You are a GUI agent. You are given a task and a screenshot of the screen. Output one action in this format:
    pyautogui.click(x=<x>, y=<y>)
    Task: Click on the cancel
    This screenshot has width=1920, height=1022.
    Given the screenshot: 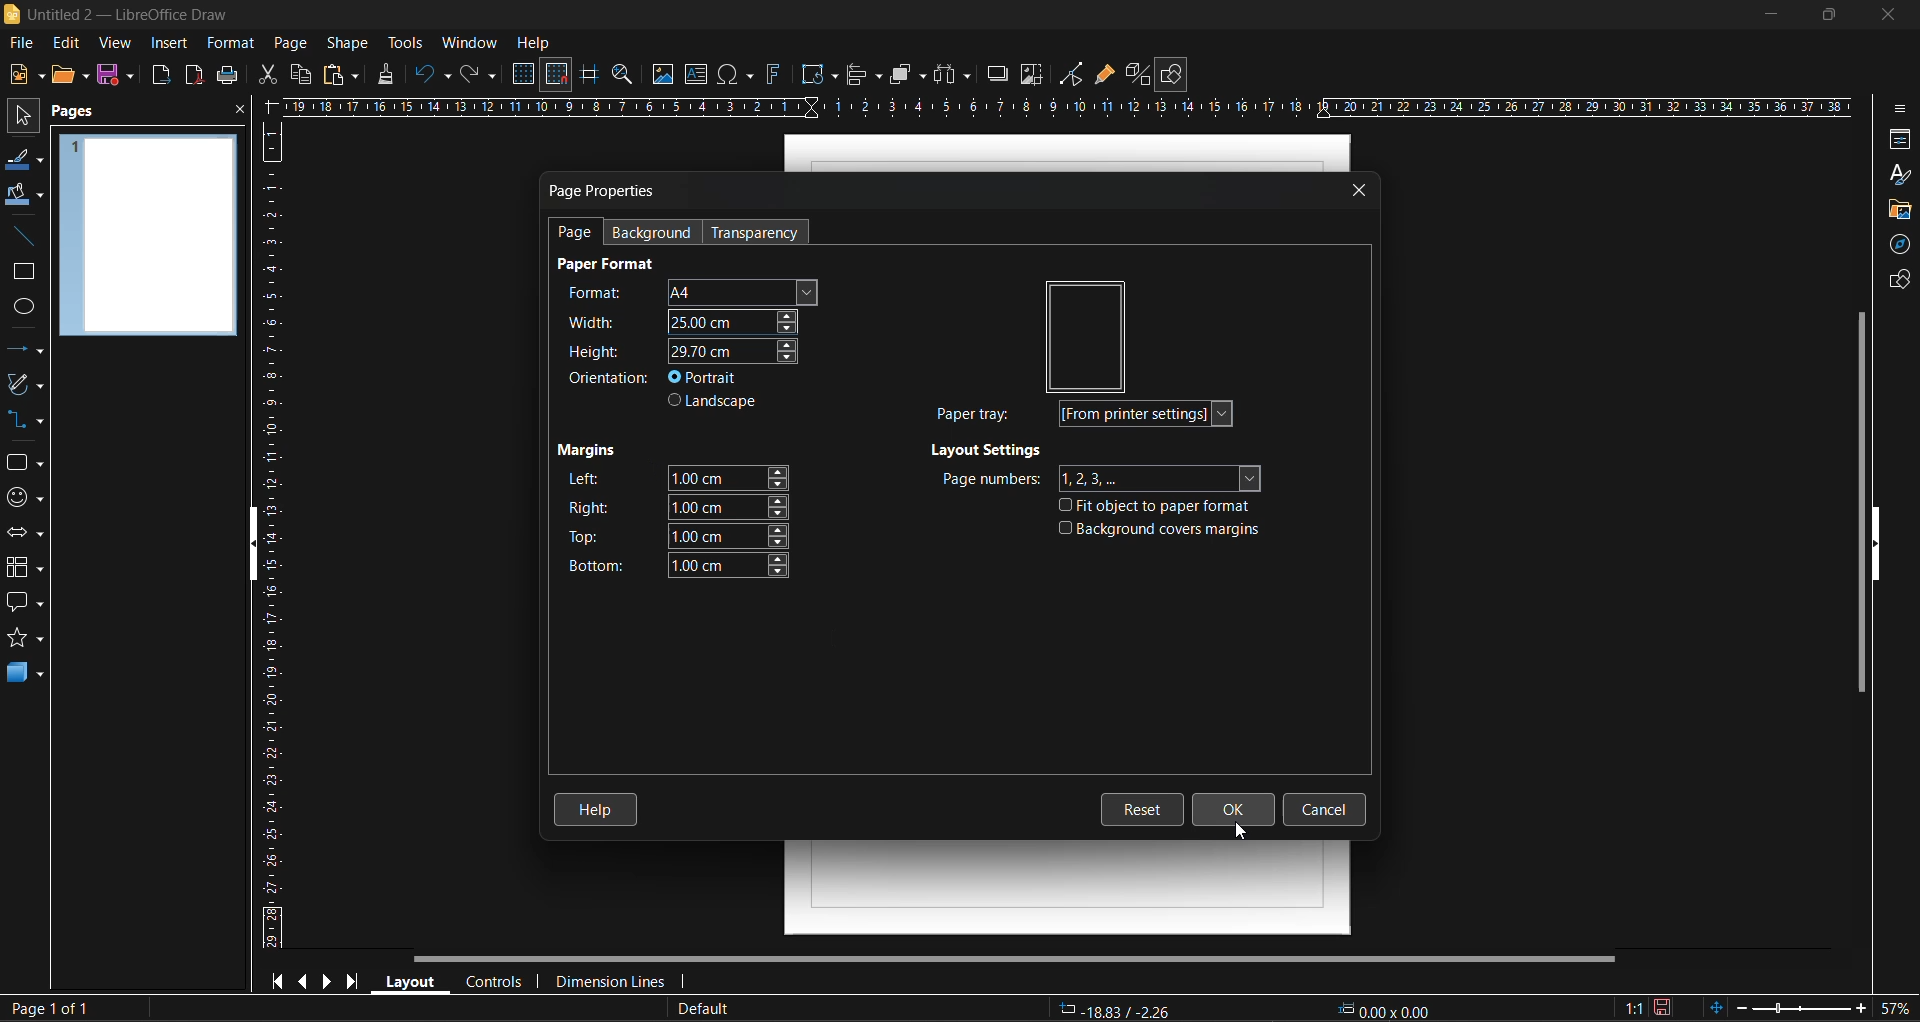 What is the action you would take?
    pyautogui.click(x=1326, y=810)
    